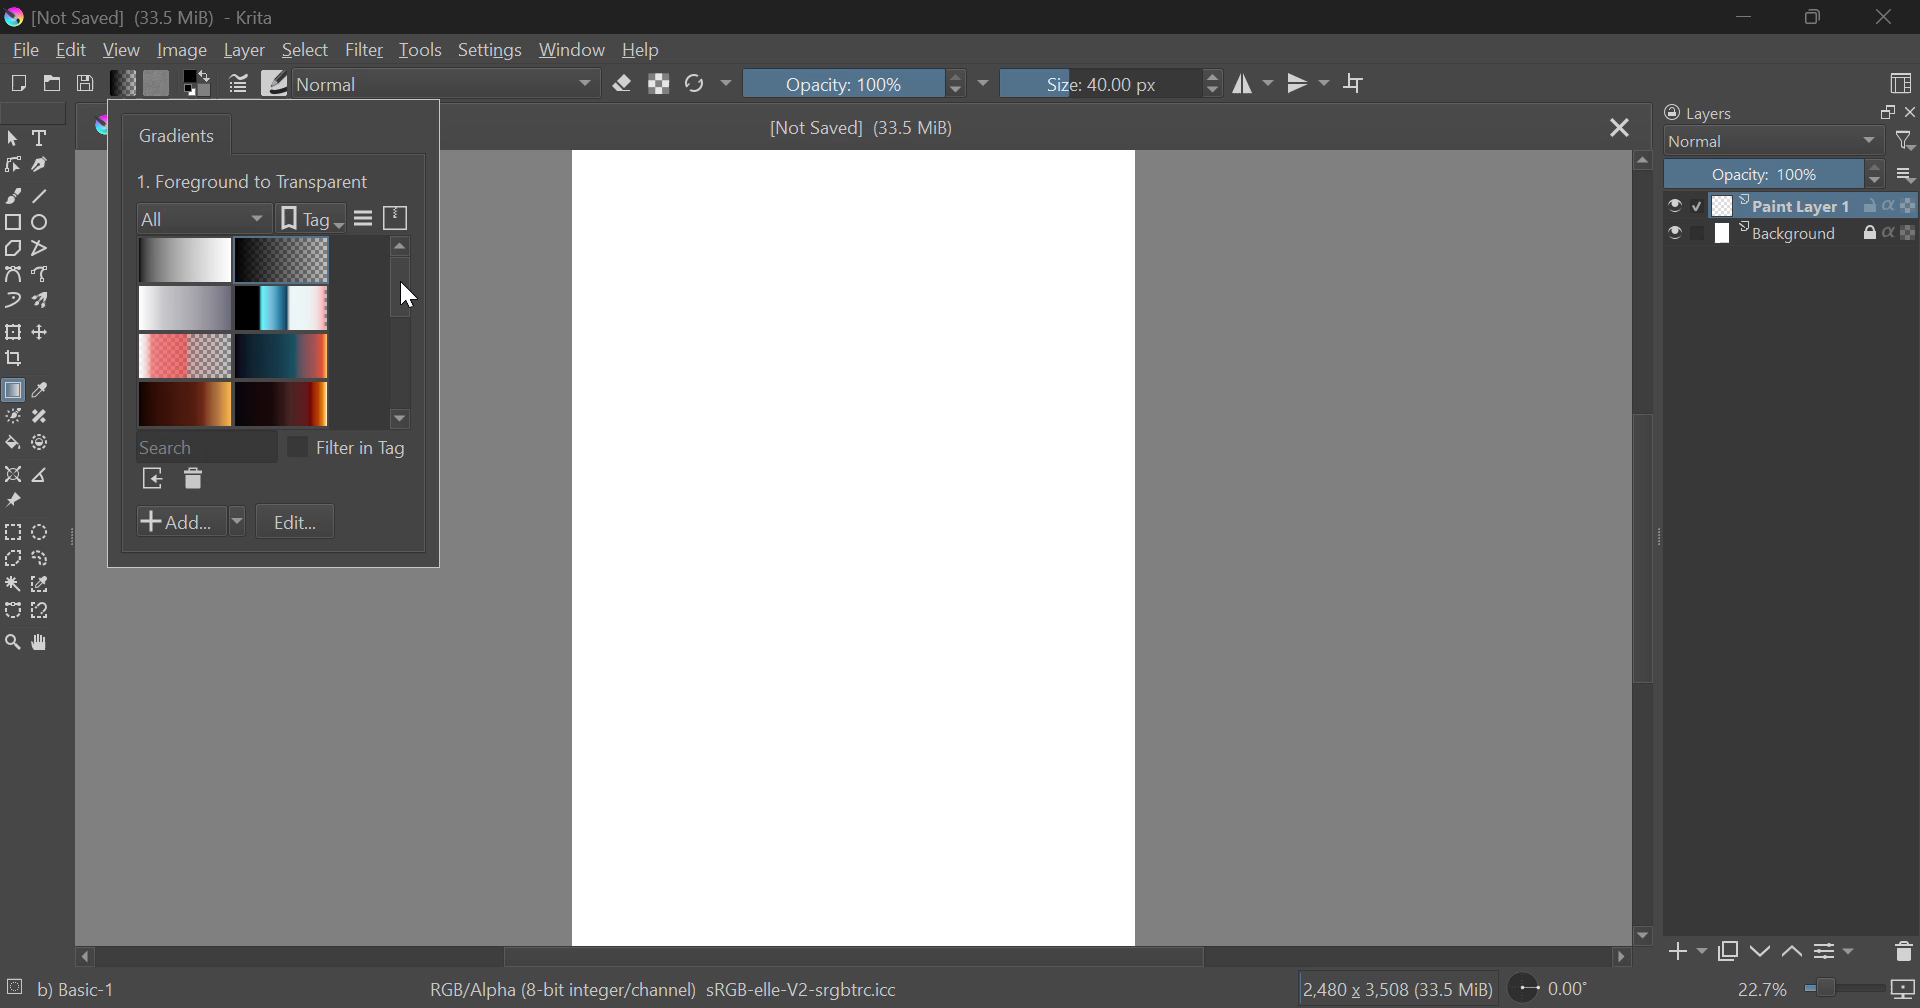 This screenshot has width=1920, height=1008. Describe the element at coordinates (488, 50) in the screenshot. I see `Settings` at that location.